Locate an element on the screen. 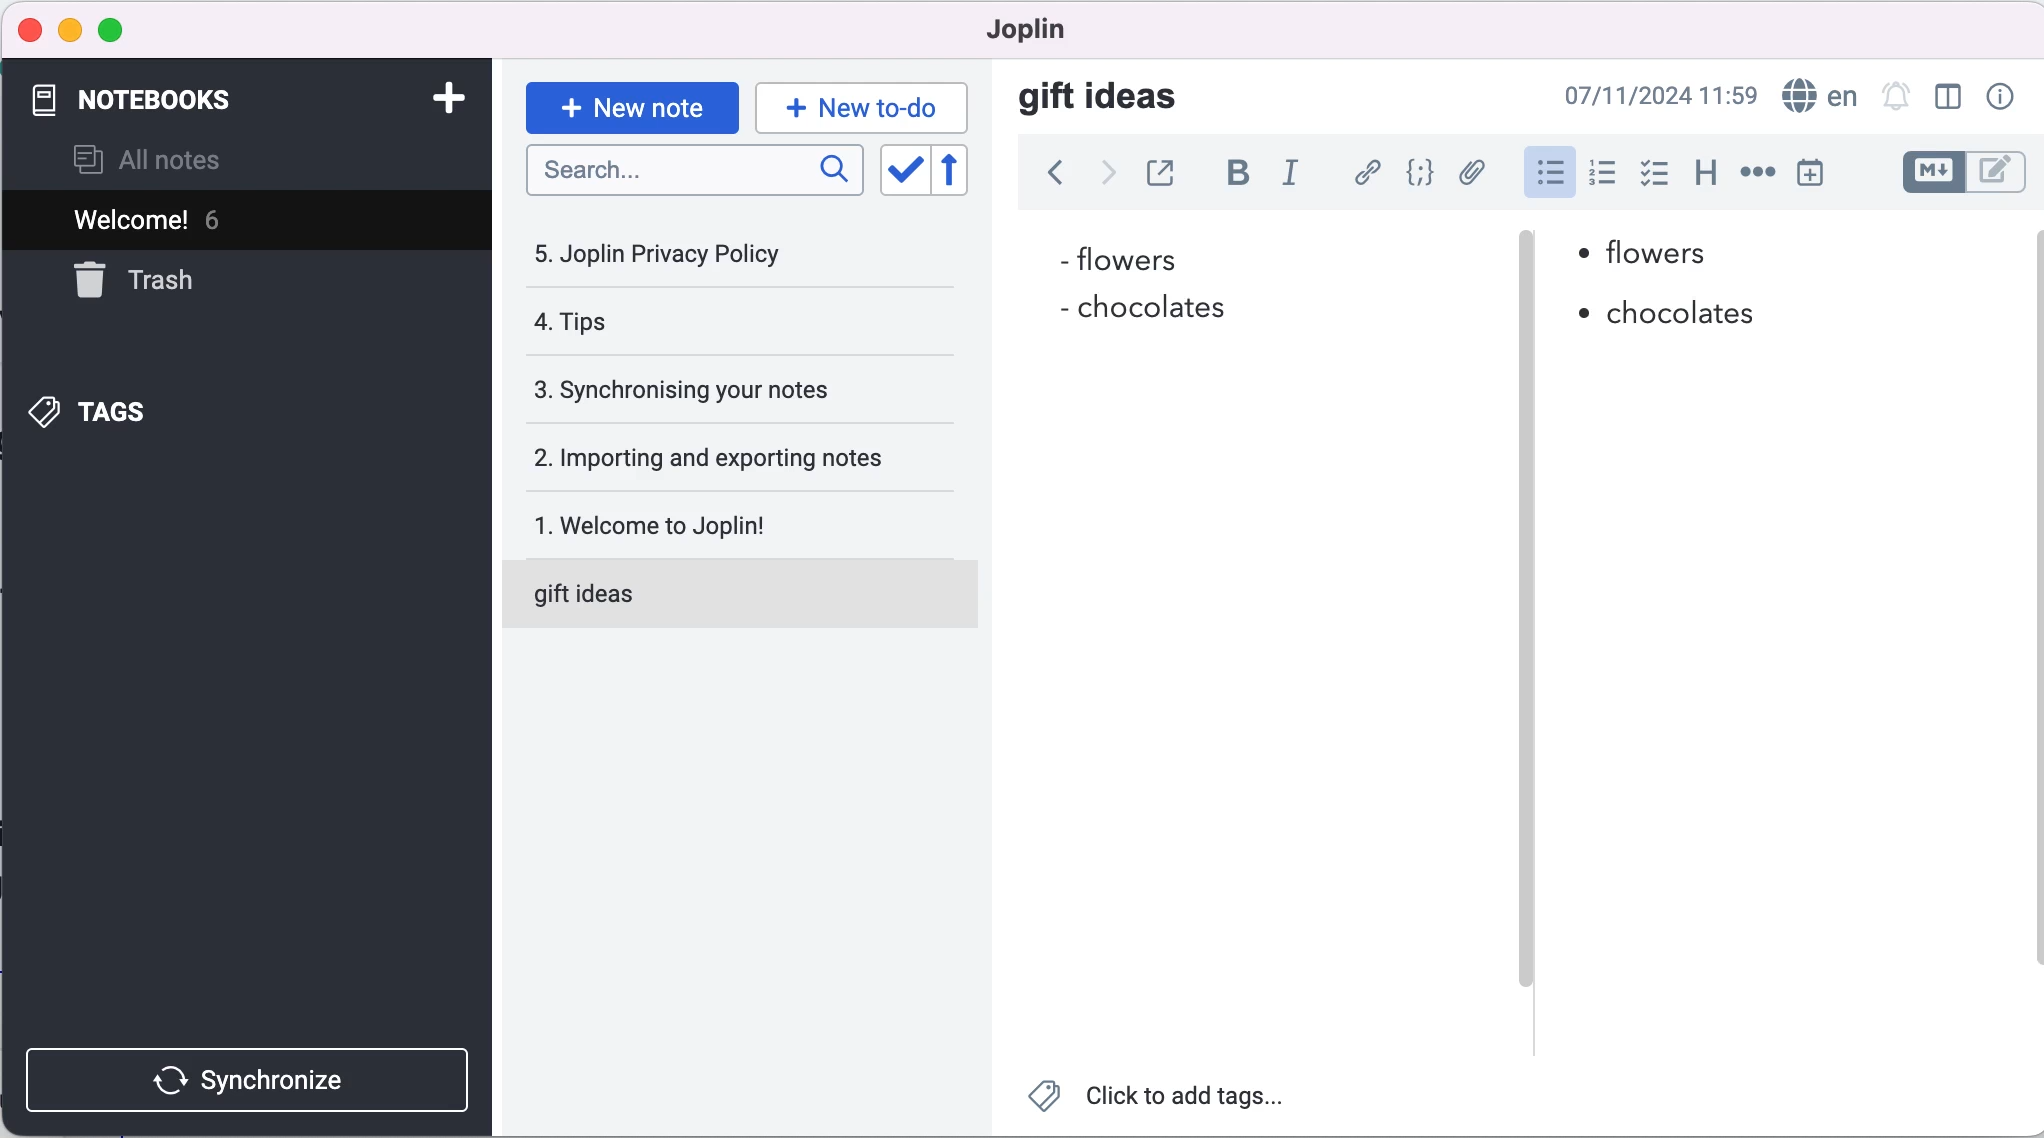 Image resolution: width=2044 pixels, height=1138 pixels. heading is located at coordinates (1704, 173).